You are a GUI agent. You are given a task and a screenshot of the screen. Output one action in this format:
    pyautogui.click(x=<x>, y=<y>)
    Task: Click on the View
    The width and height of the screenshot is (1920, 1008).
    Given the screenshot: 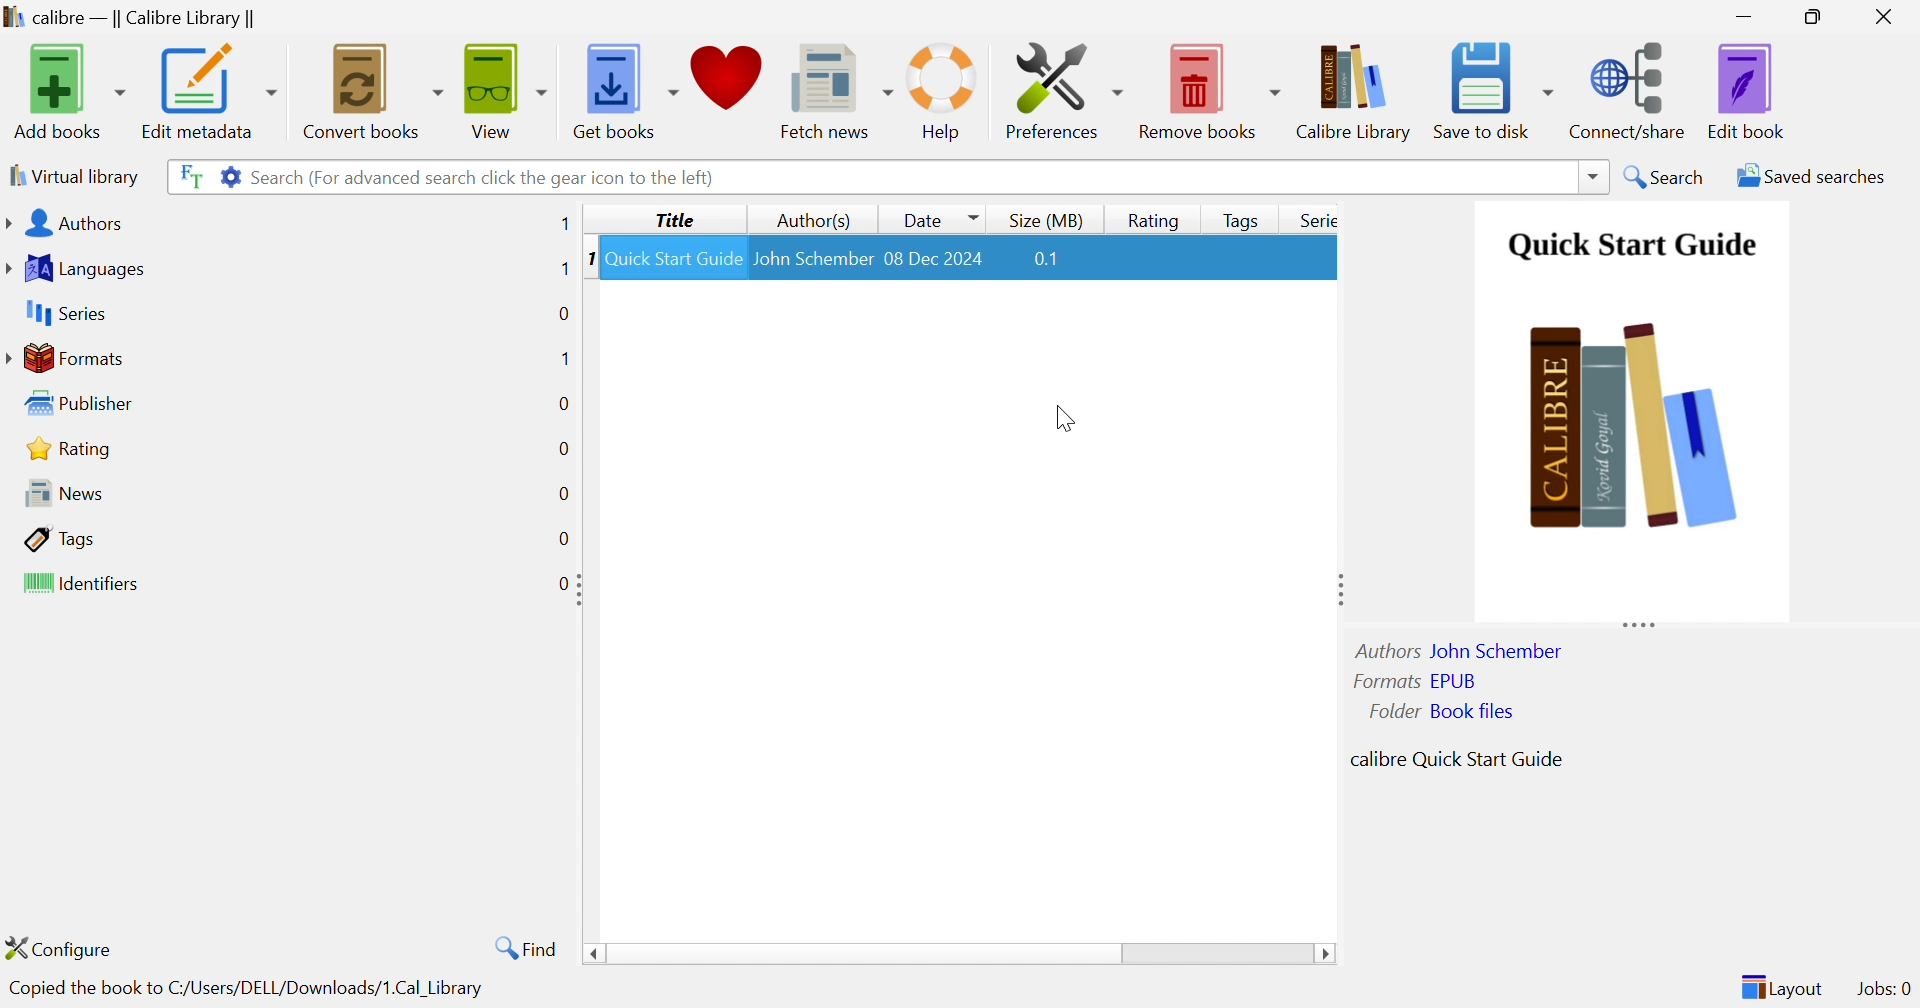 What is the action you would take?
    pyautogui.click(x=507, y=88)
    